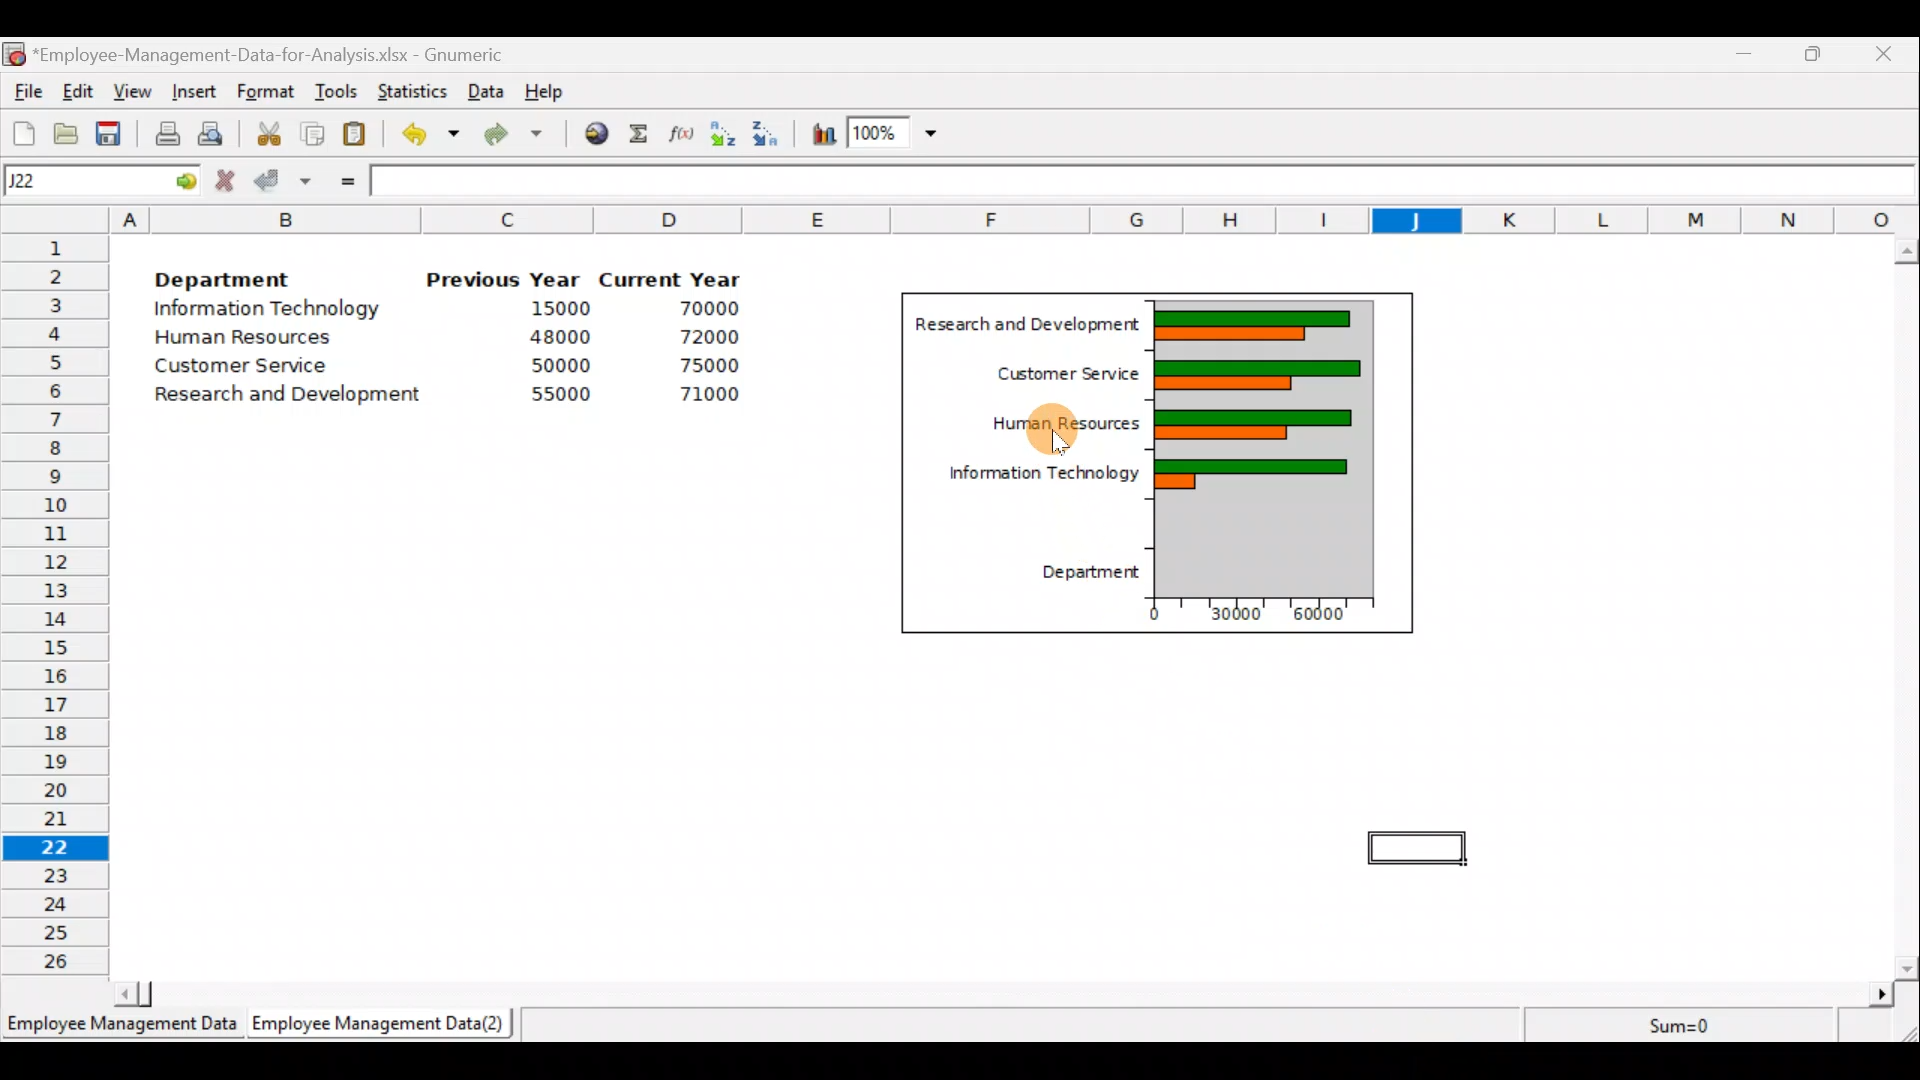 This screenshot has height=1080, width=1920. I want to click on Minimize, so click(1739, 59).